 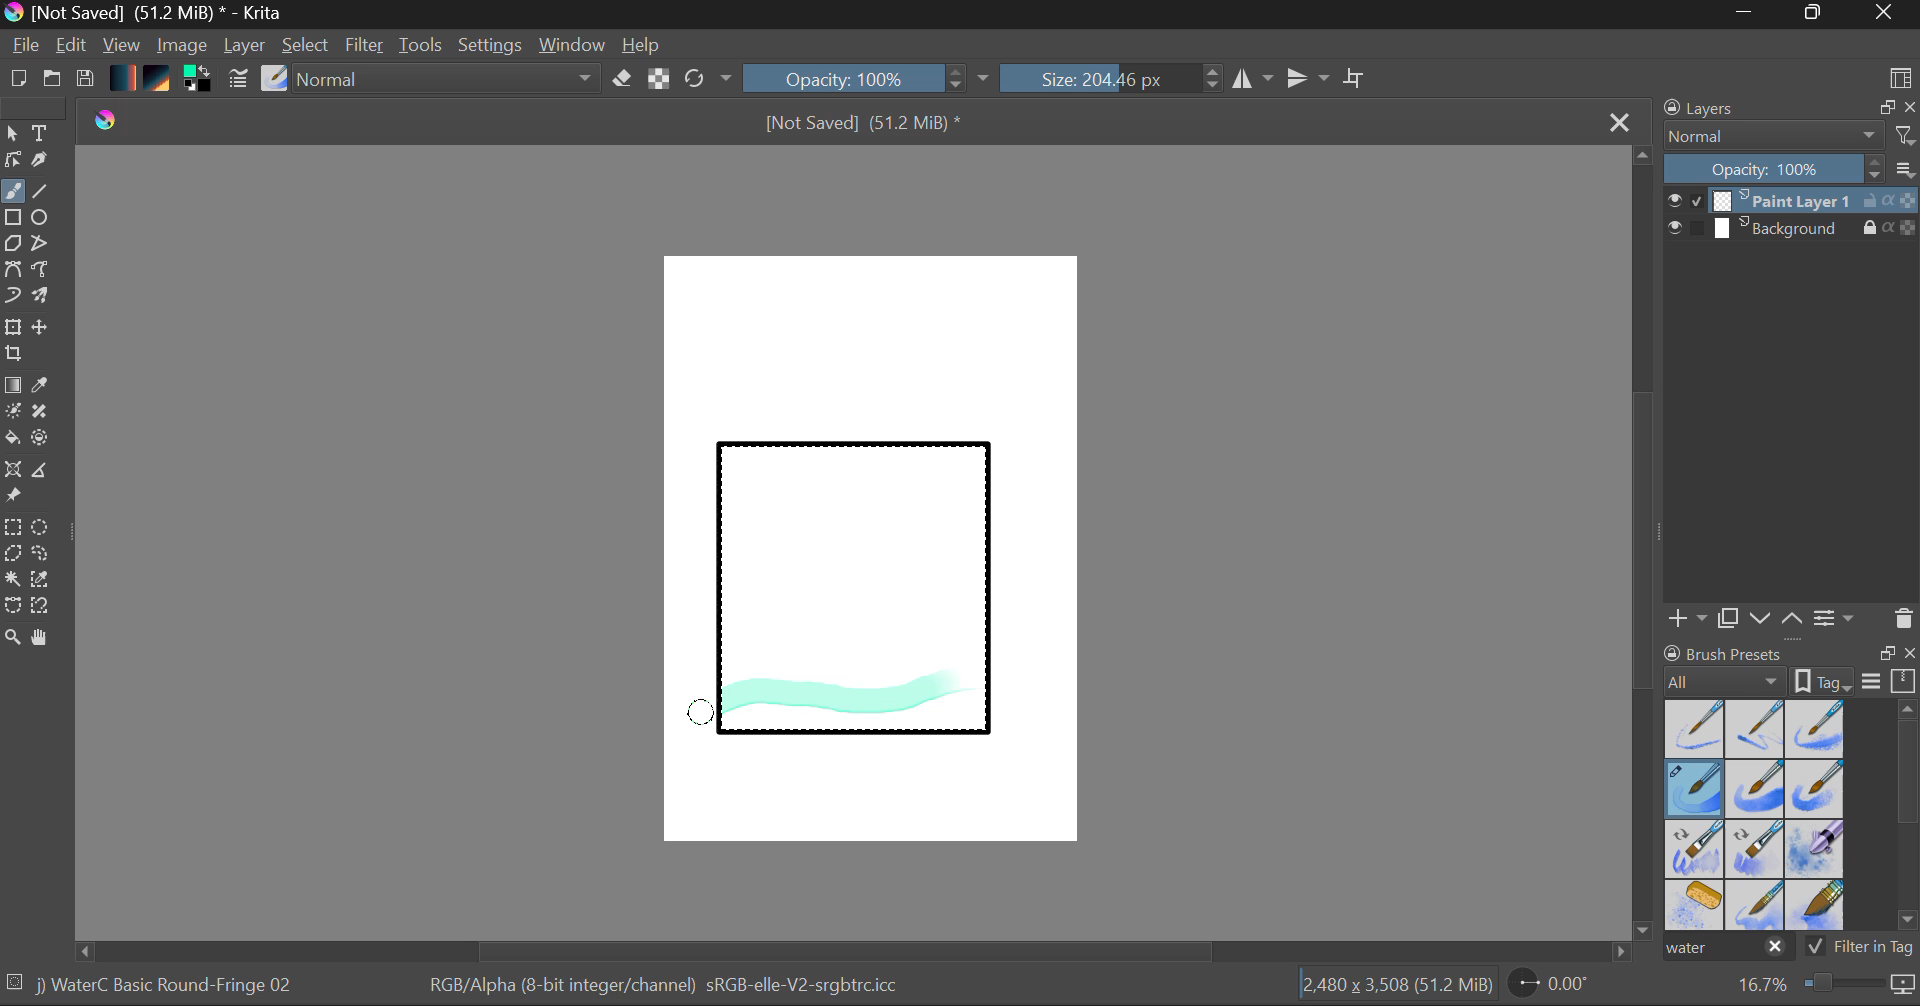 What do you see at coordinates (1696, 727) in the screenshot?
I see `Water C - Dry` at bounding box center [1696, 727].